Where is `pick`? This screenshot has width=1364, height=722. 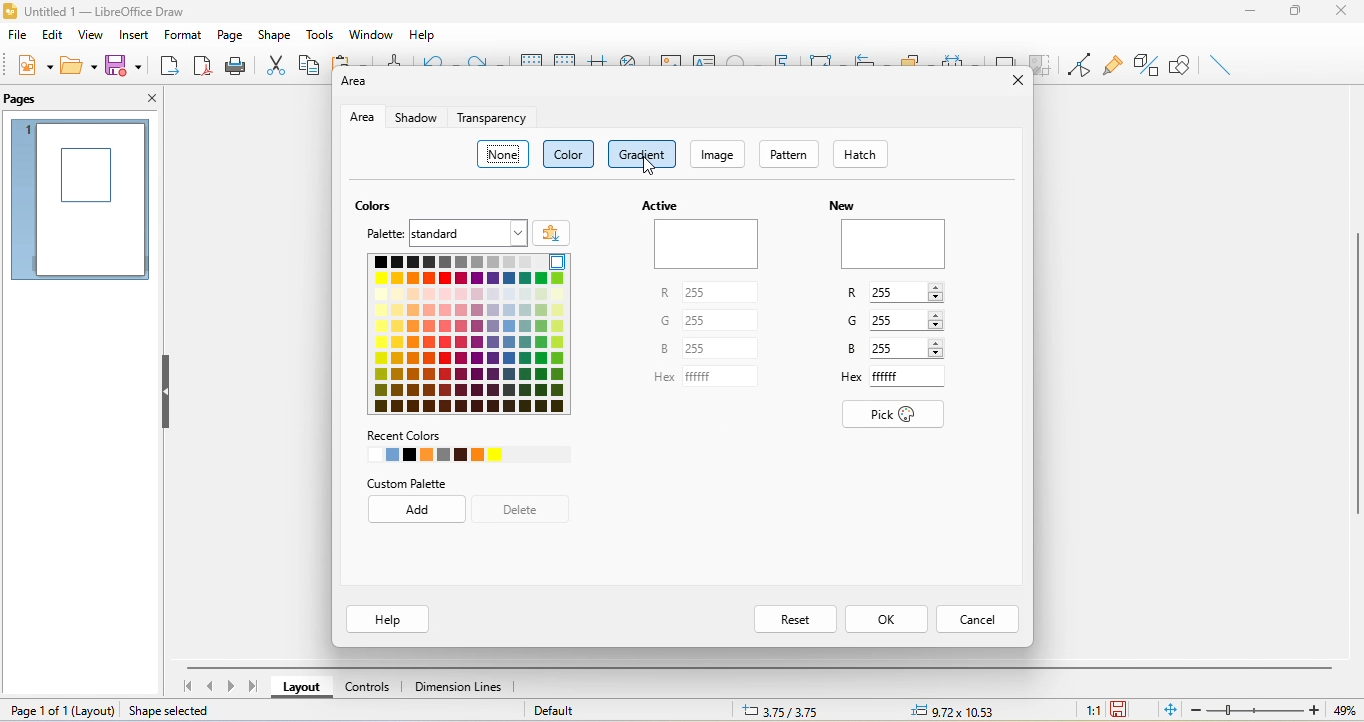
pick is located at coordinates (896, 414).